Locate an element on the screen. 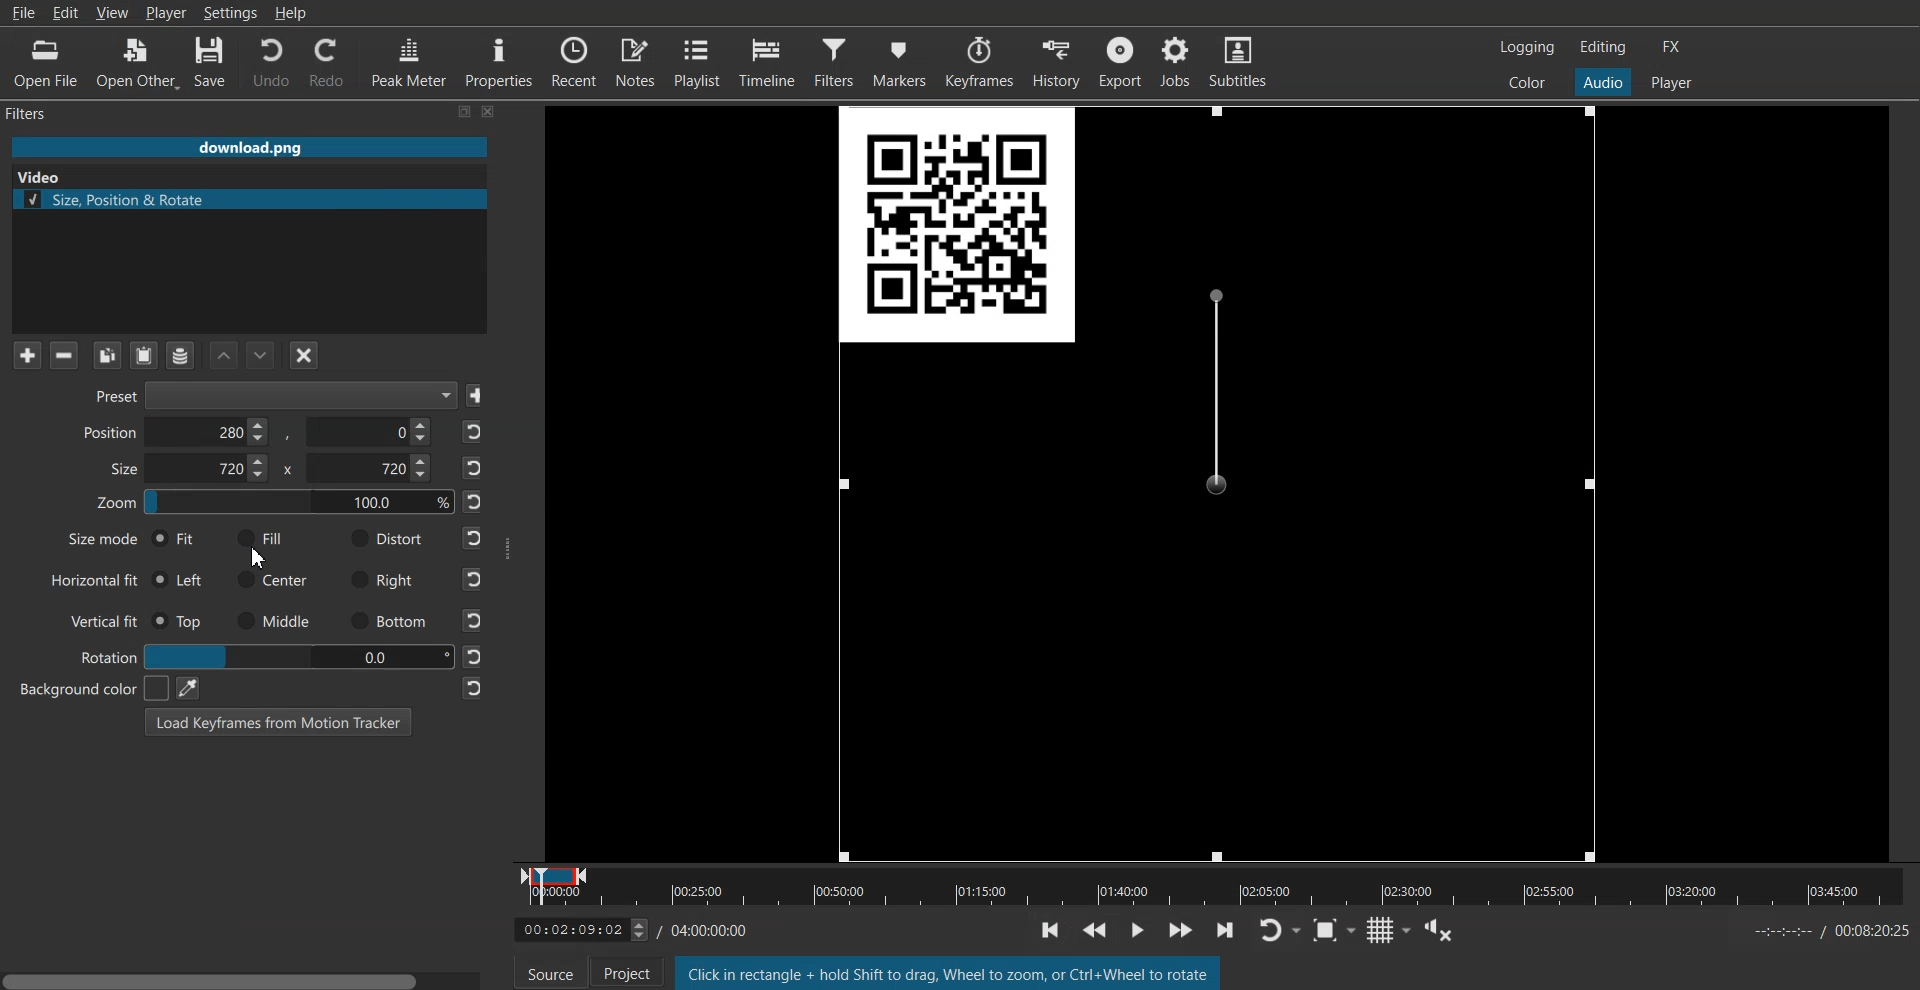 This screenshot has height=990, width=1920. File is located at coordinates (20, 16).